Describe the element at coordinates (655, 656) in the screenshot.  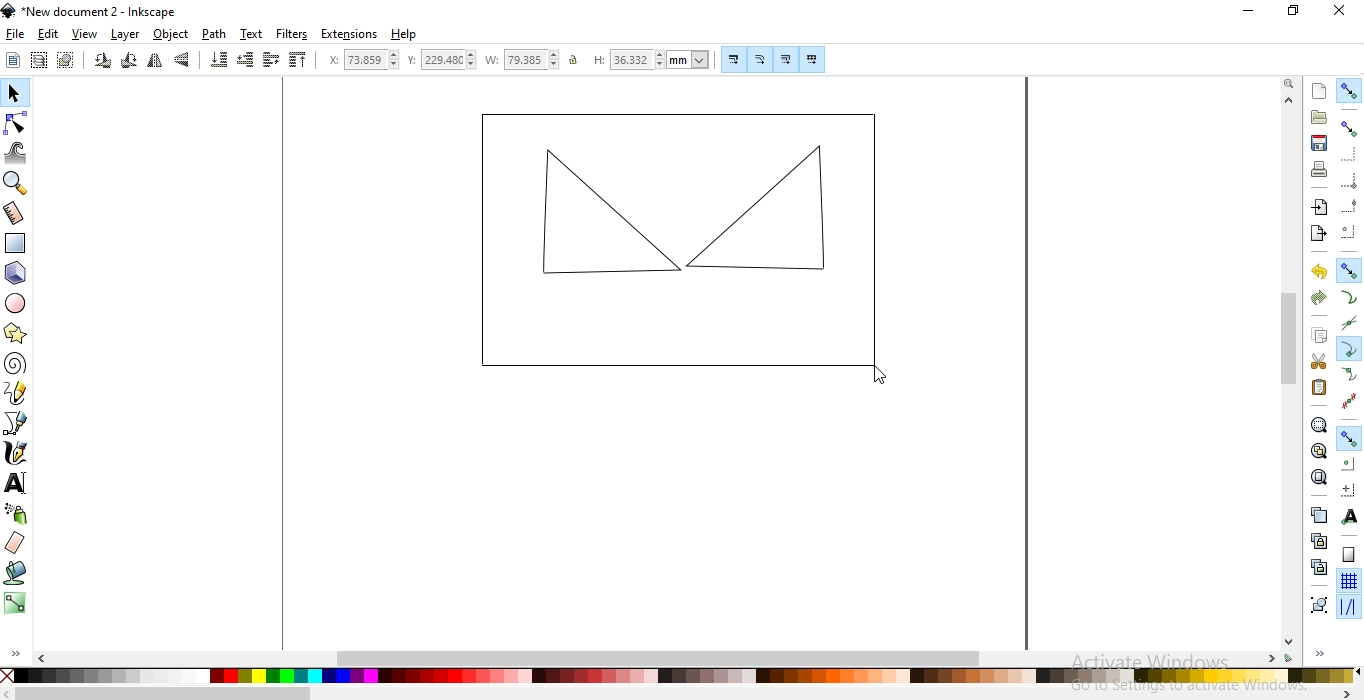
I see `scrollbar` at that location.